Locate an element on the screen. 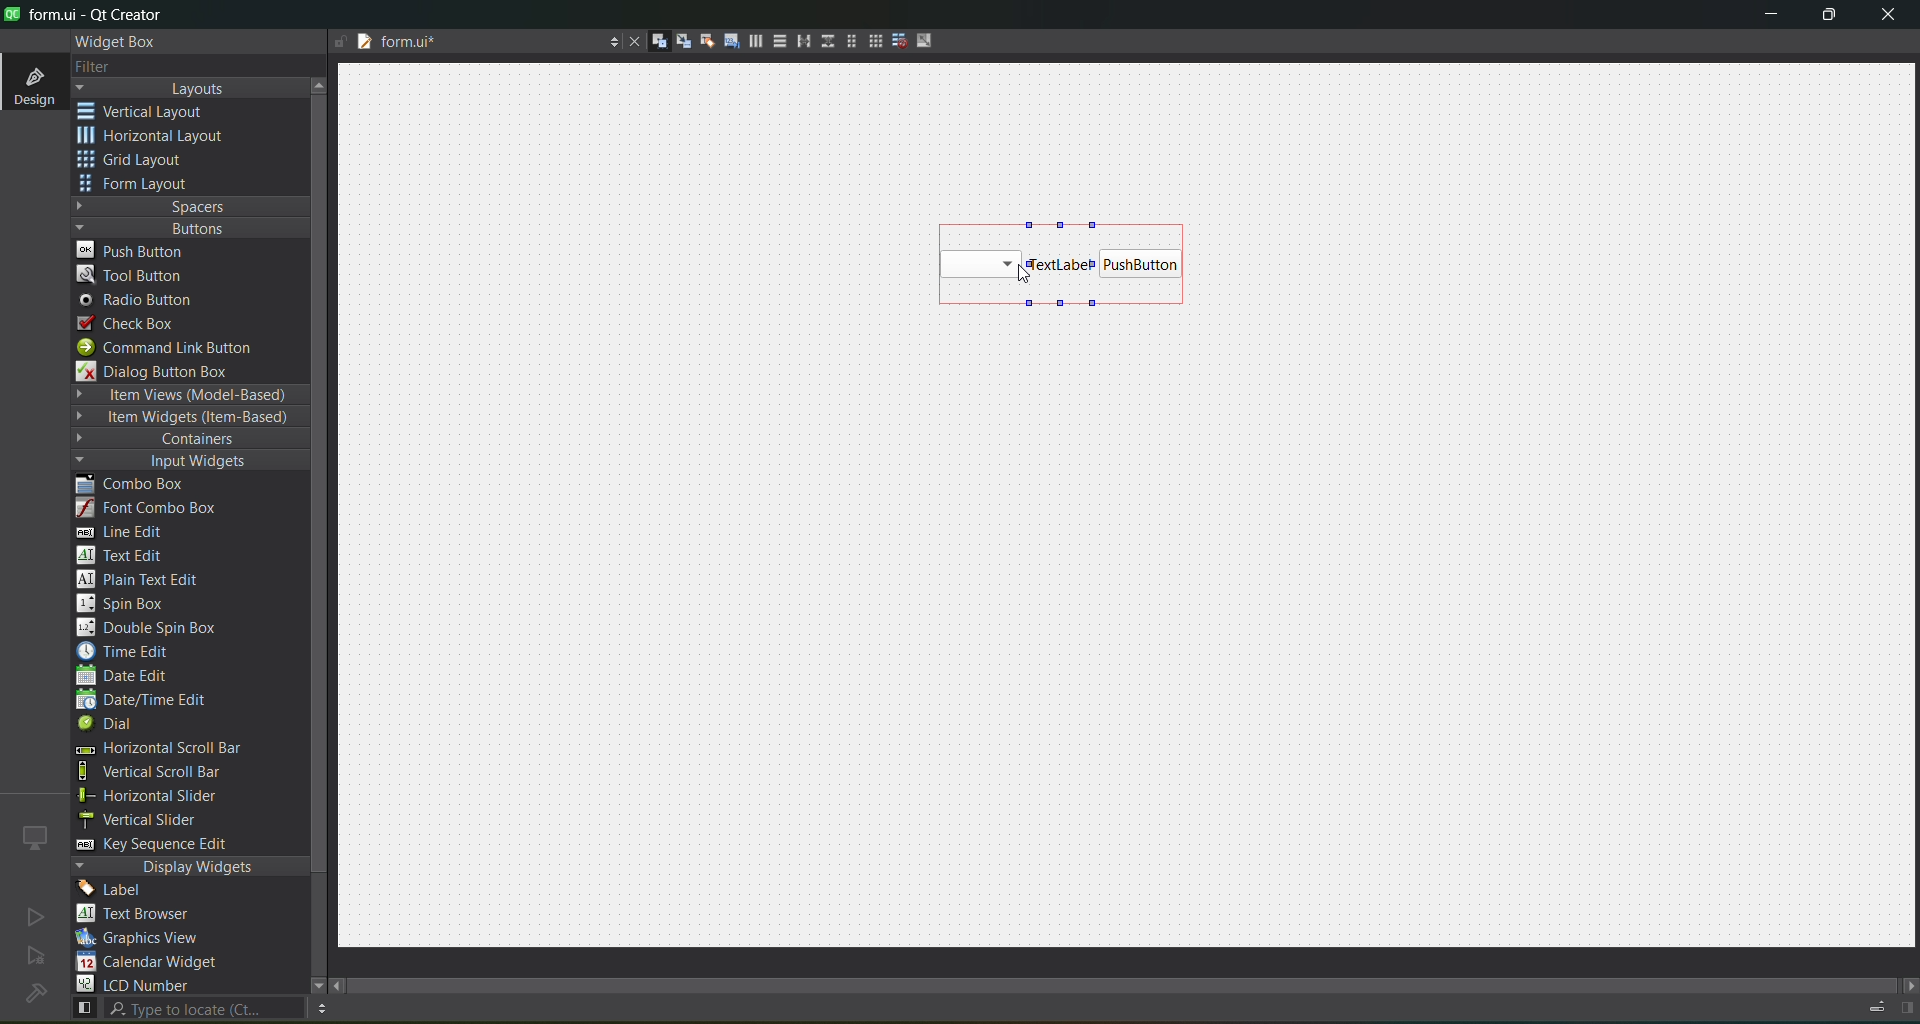 The height and width of the screenshot is (1024, 1920). no active project is located at coordinates (36, 957).